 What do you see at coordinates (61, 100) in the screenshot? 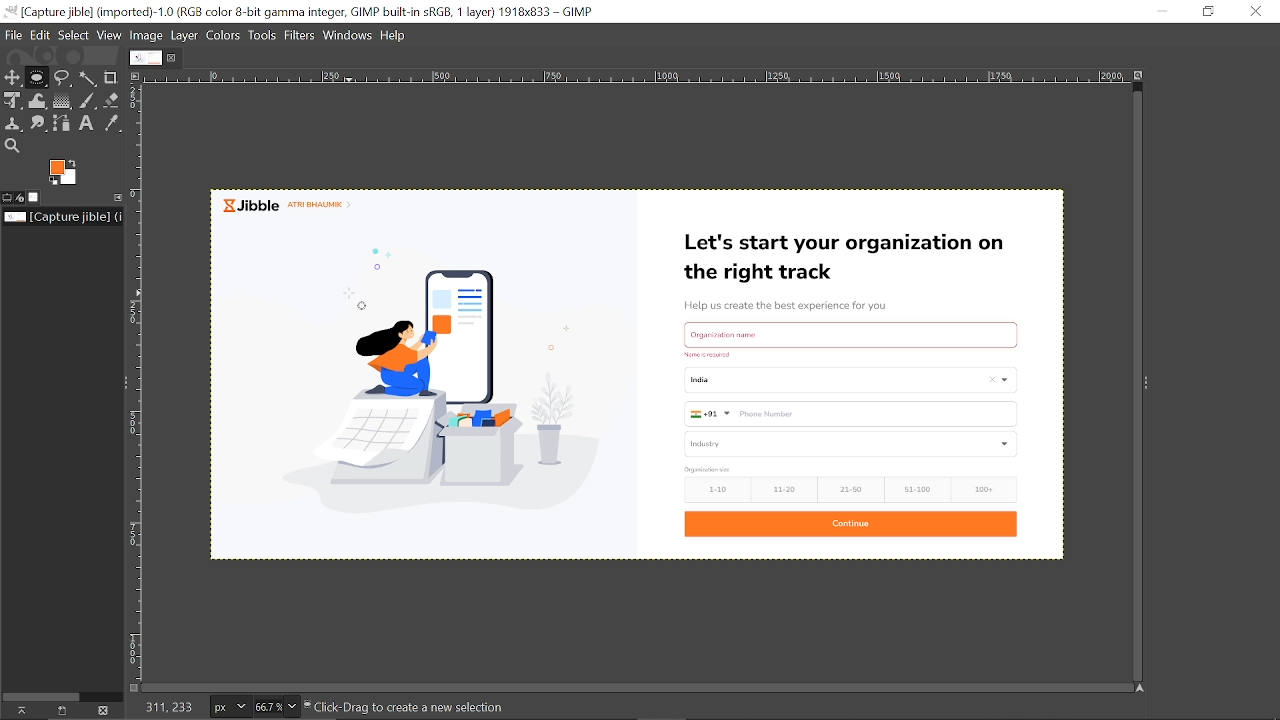
I see `gradiaent tool` at bounding box center [61, 100].